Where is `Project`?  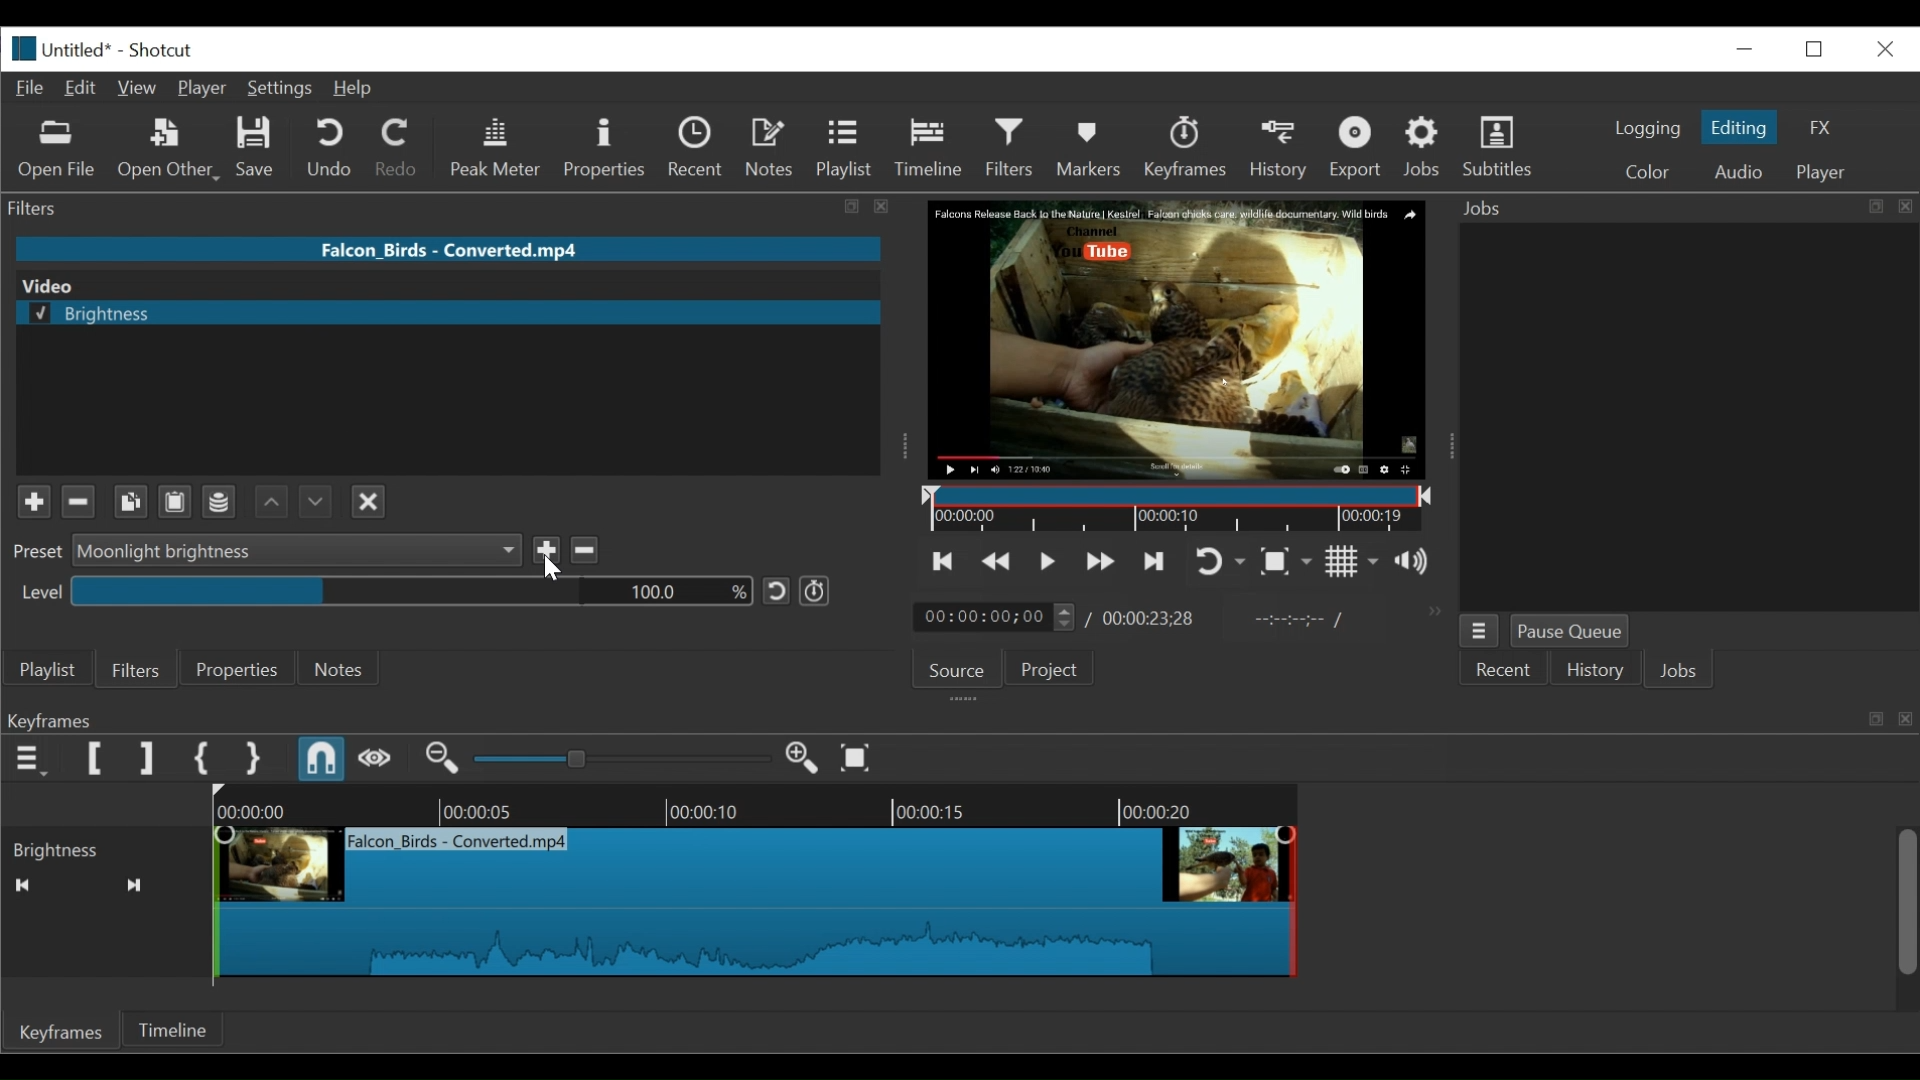
Project is located at coordinates (1049, 668).